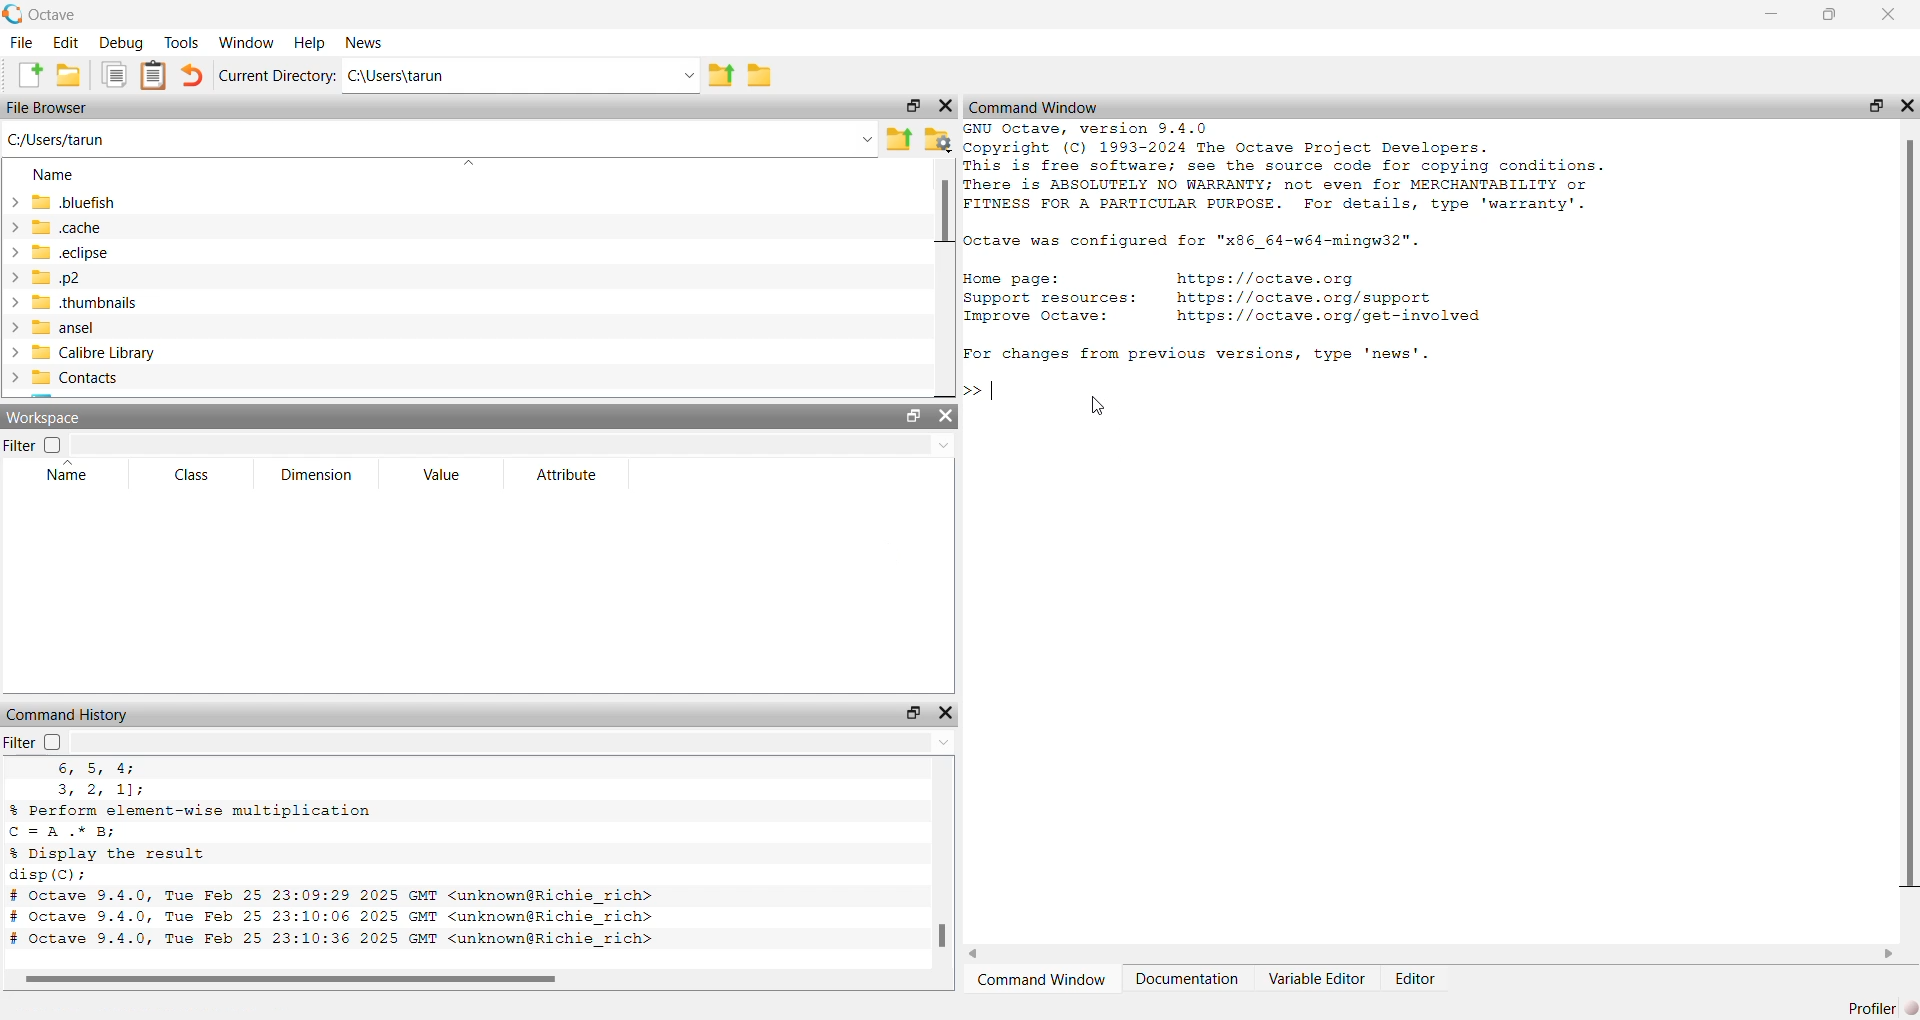 The width and height of the screenshot is (1920, 1020). Describe the element at coordinates (442, 473) in the screenshot. I see `Value` at that location.